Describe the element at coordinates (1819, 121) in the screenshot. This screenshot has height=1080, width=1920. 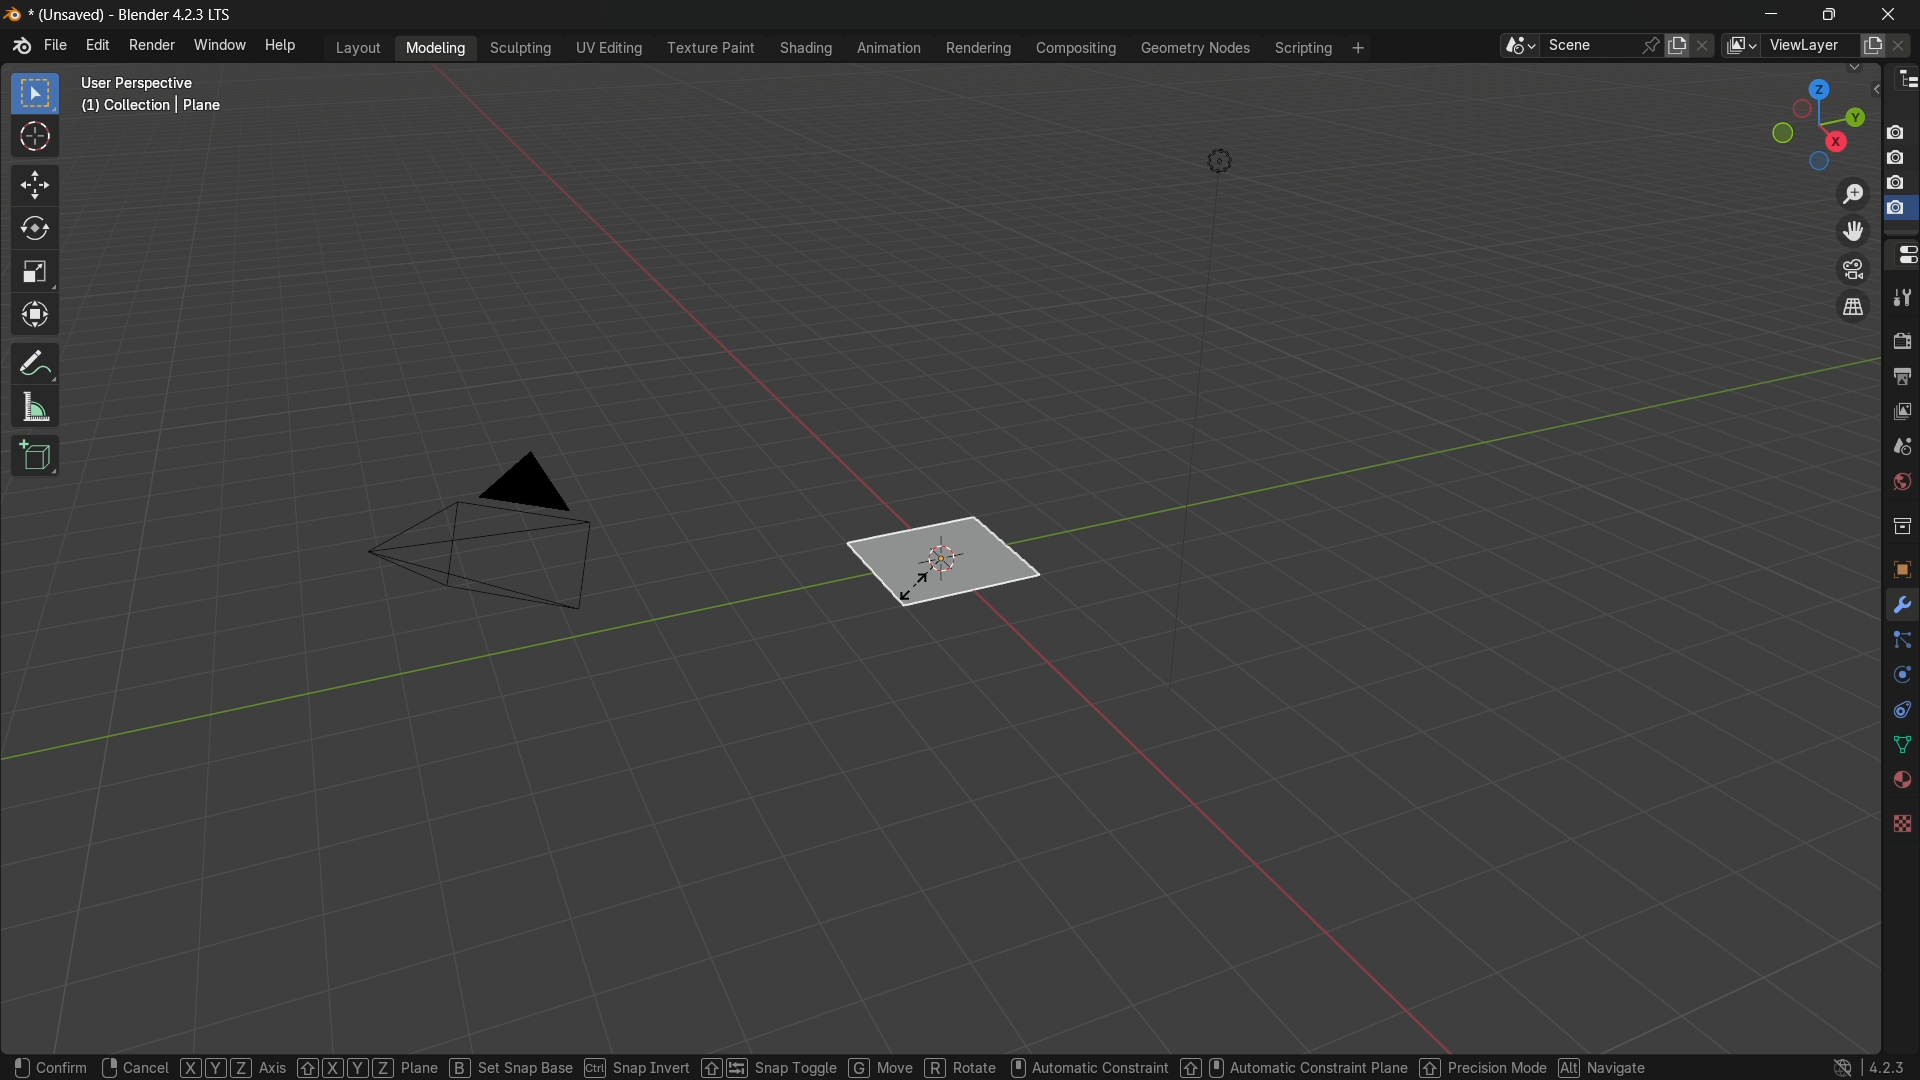
I see `rotate or preset viewpoint` at that location.